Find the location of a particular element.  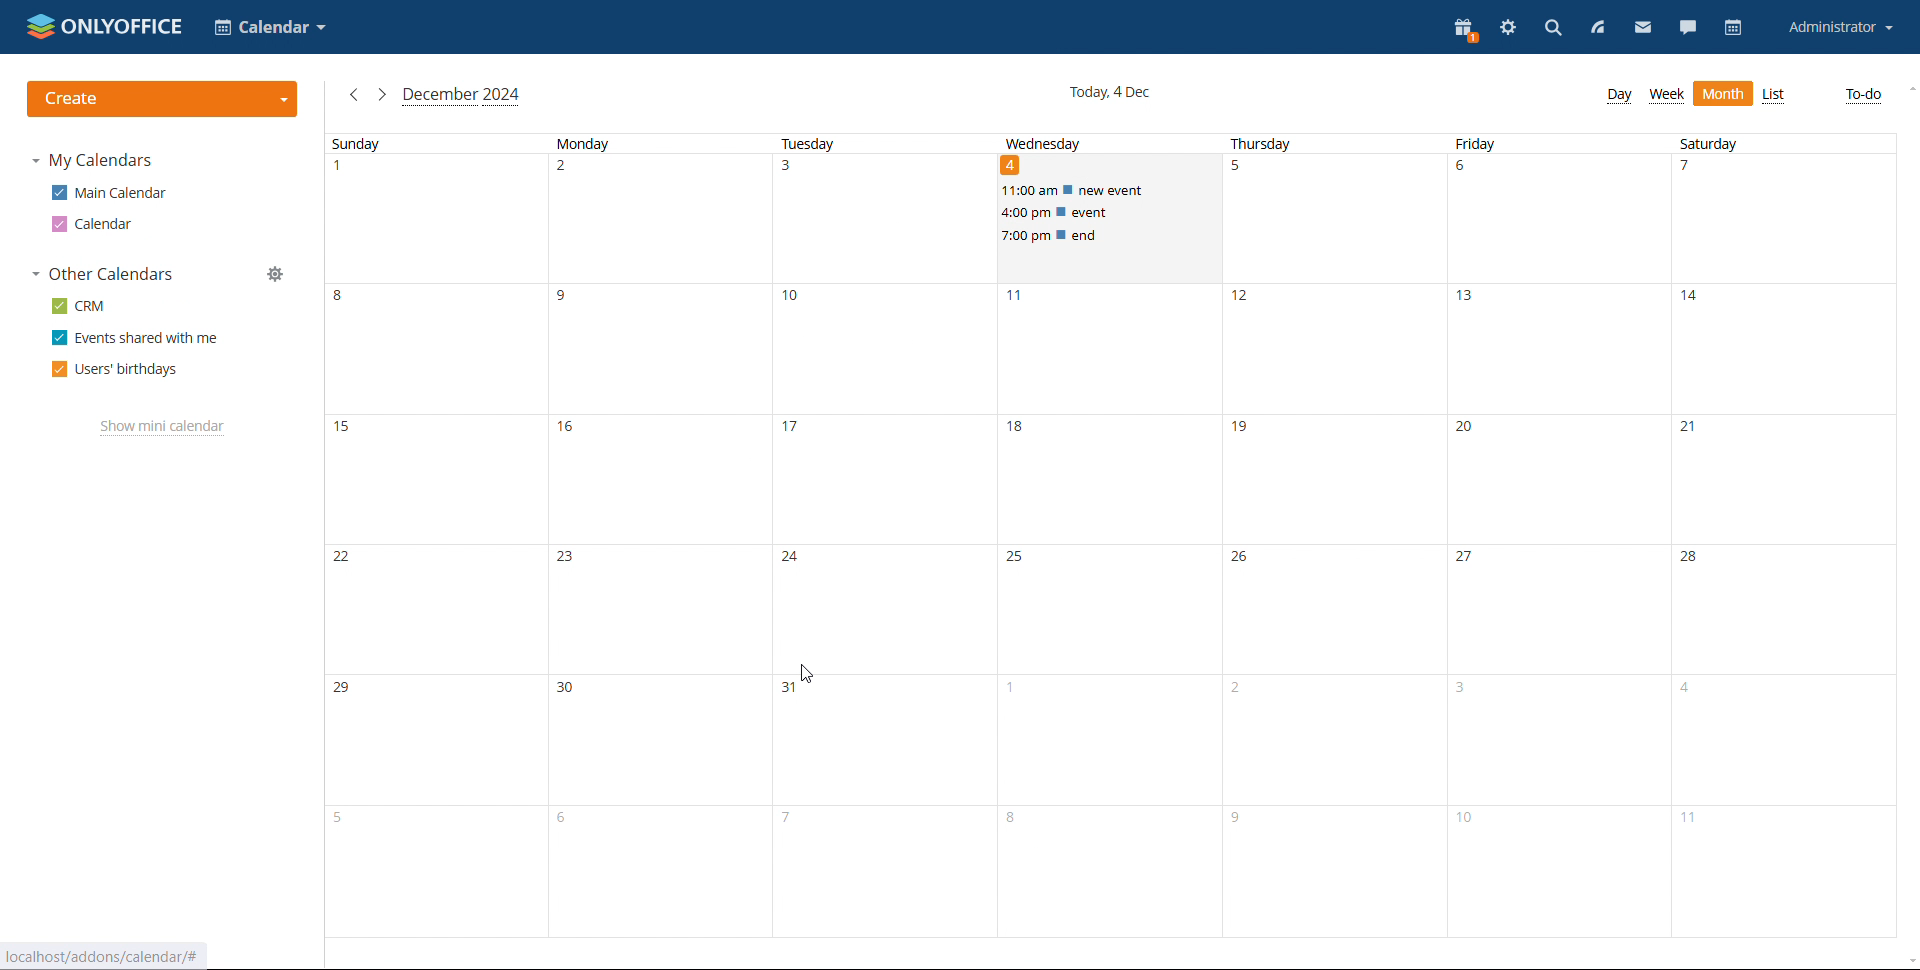

date is located at coordinates (1012, 166).